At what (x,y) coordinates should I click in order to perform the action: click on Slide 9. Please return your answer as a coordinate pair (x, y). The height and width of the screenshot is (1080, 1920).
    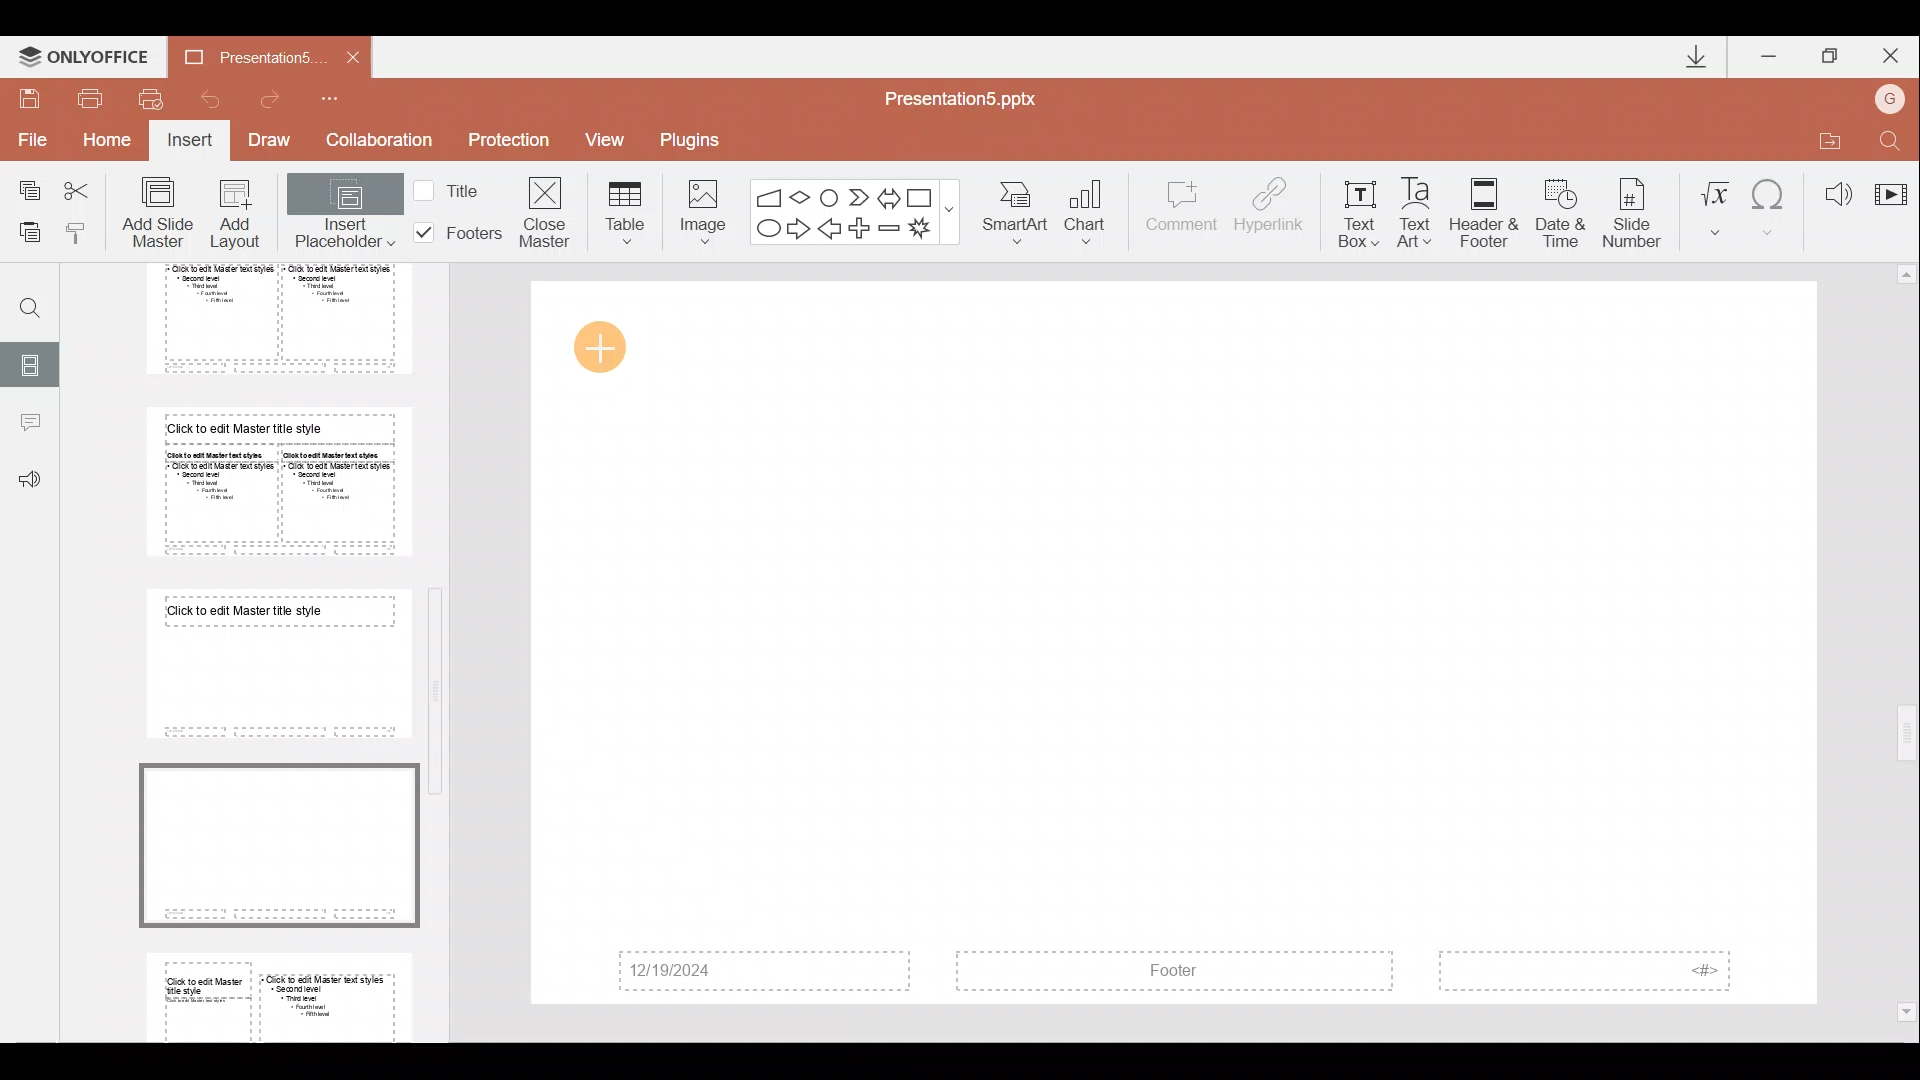
    Looking at the image, I should click on (283, 993).